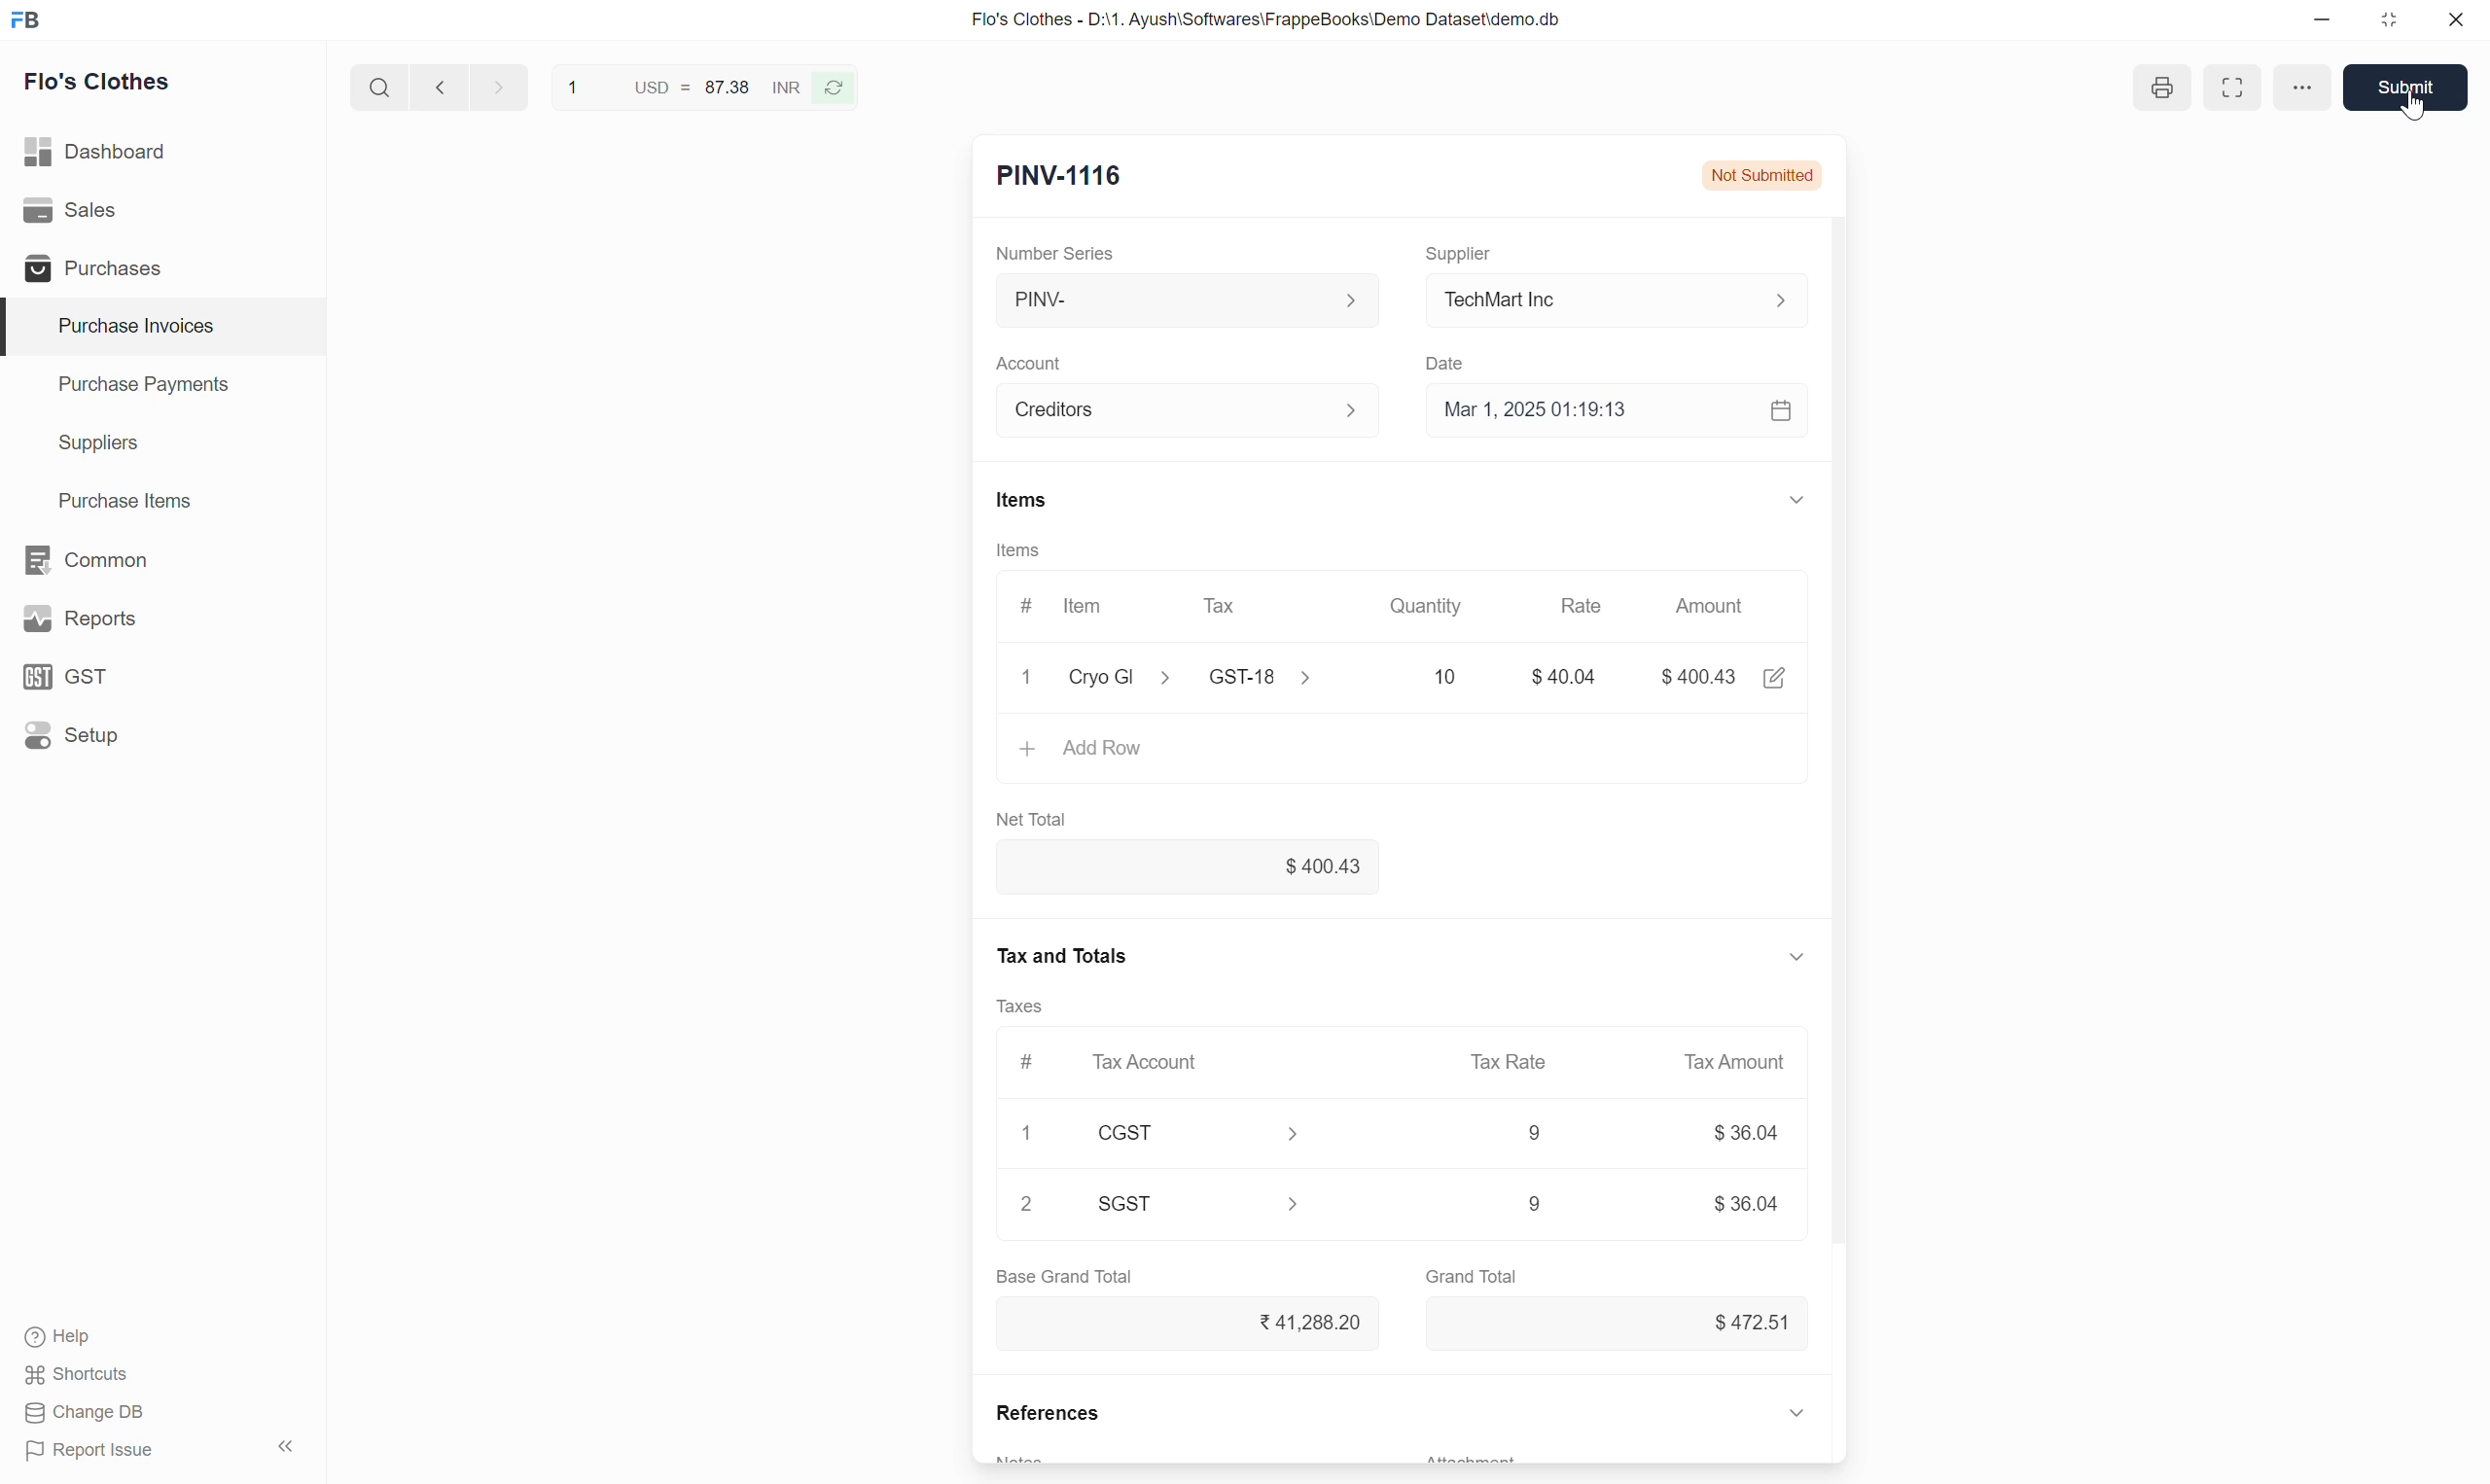 This screenshot has height=1484, width=2490. Describe the element at coordinates (1440, 606) in the screenshot. I see `Quantity` at that location.